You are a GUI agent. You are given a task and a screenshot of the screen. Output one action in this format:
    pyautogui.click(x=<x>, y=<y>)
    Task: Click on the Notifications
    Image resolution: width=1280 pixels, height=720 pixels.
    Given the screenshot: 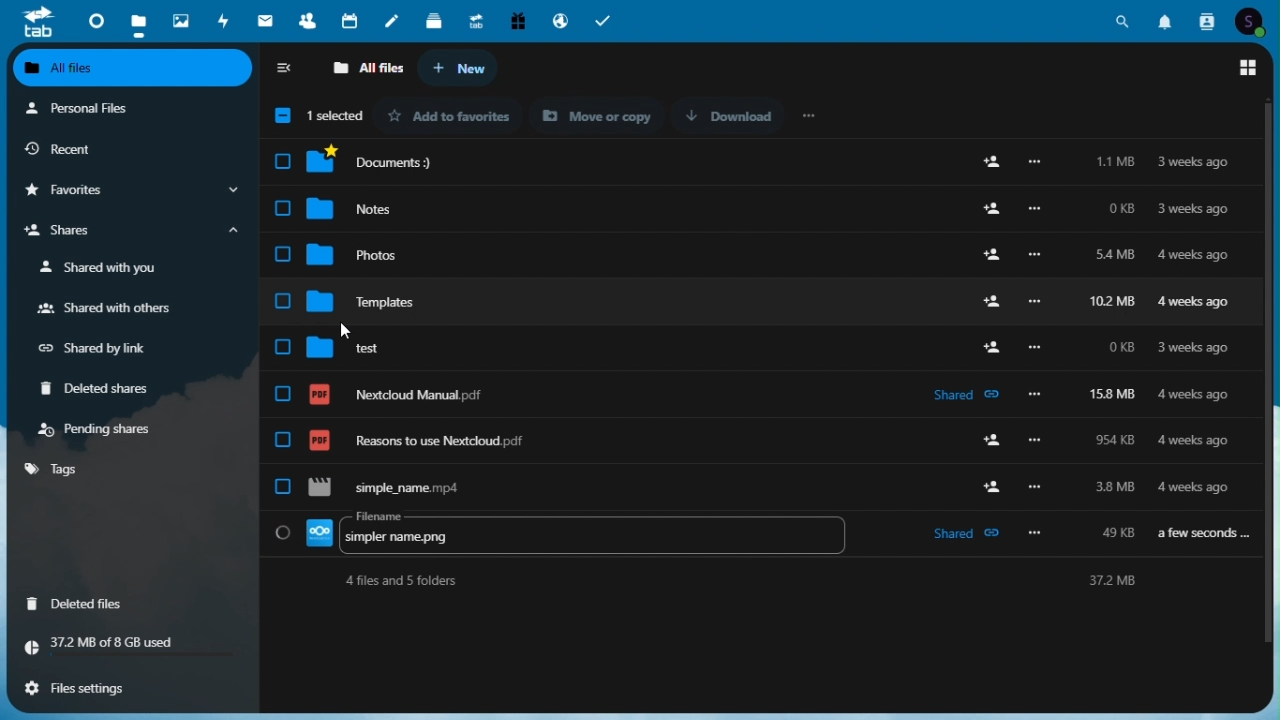 What is the action you would take?
    pyautogui.click(x=1165, y=18)
    